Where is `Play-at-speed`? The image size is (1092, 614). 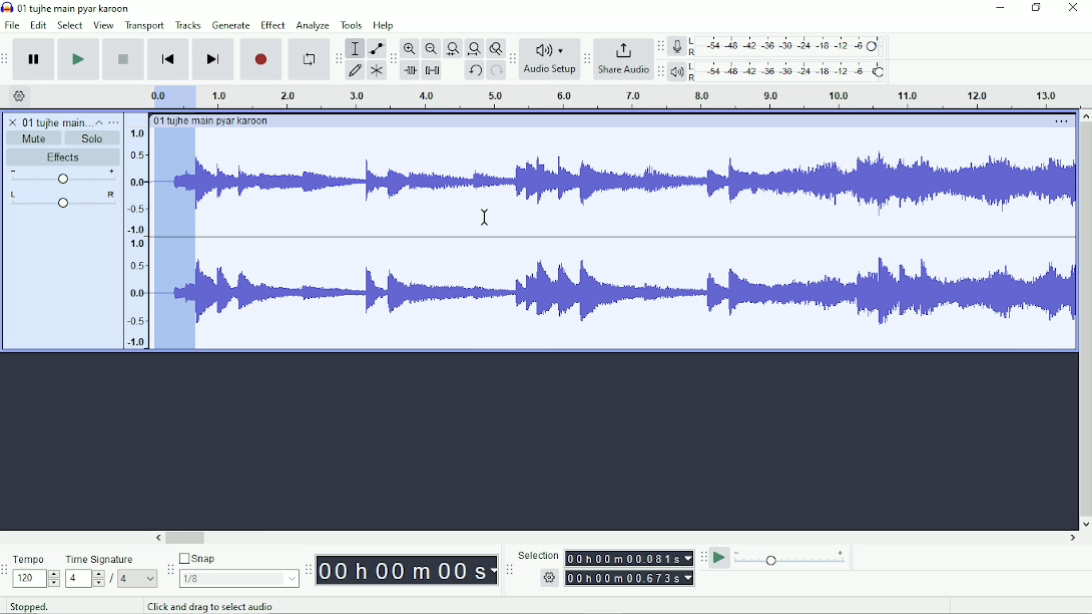
Play-at-speed is located at coordinates (721, 558).